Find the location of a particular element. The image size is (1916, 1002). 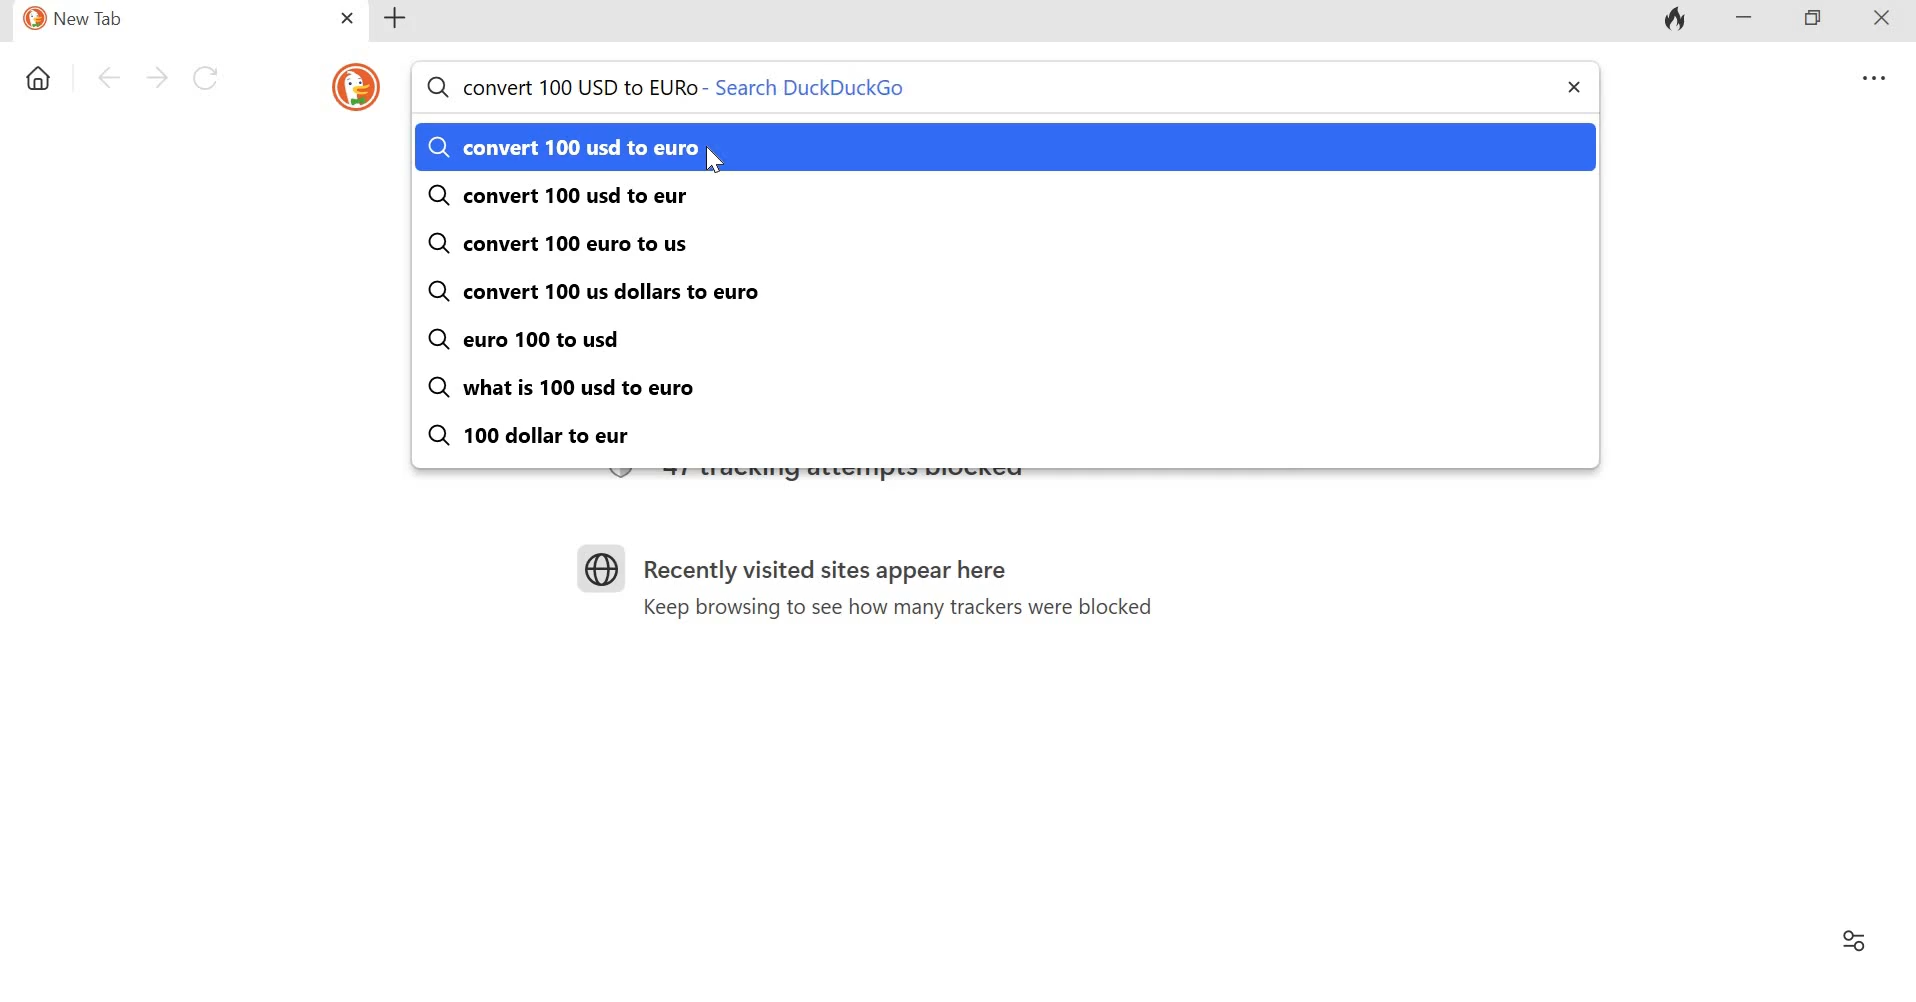

Fire icon is located at coordinates (1672, 22).